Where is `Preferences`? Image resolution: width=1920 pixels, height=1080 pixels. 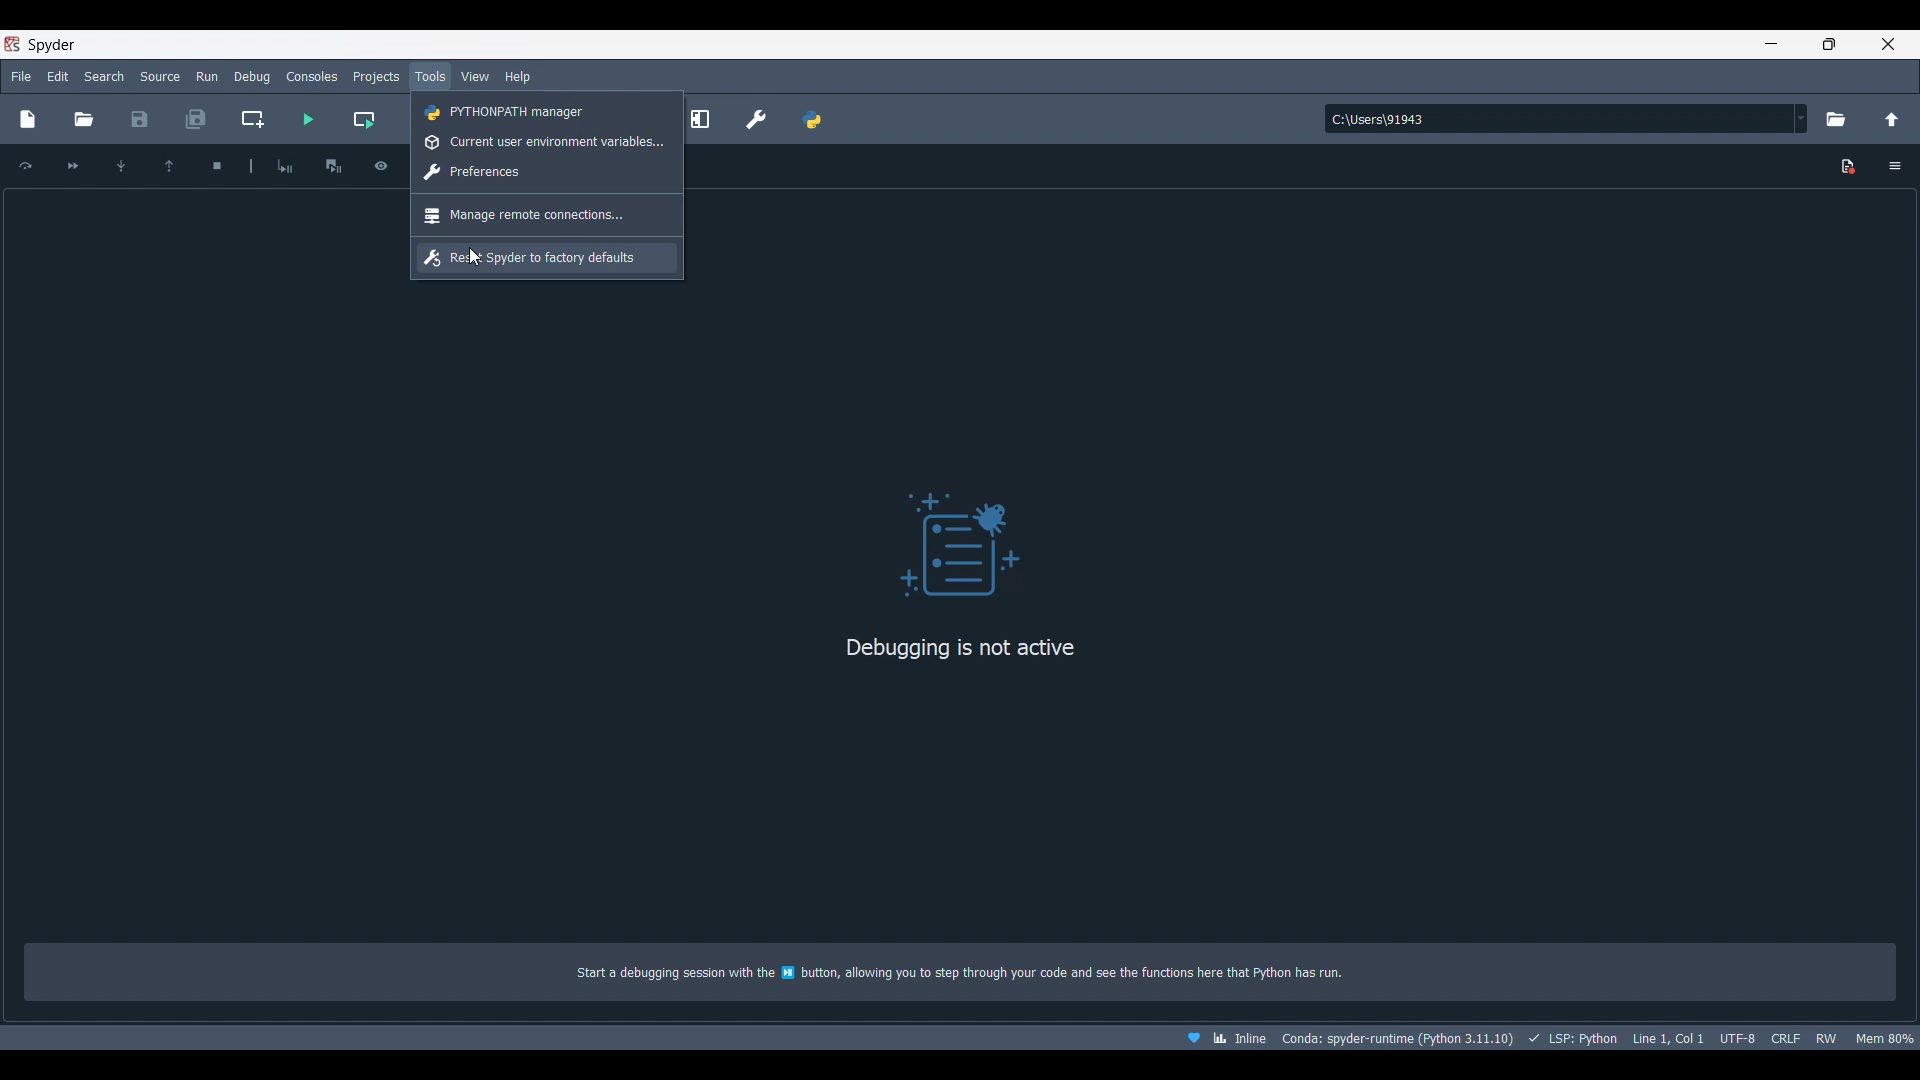
Preferences is located at coordinates (755, 119).